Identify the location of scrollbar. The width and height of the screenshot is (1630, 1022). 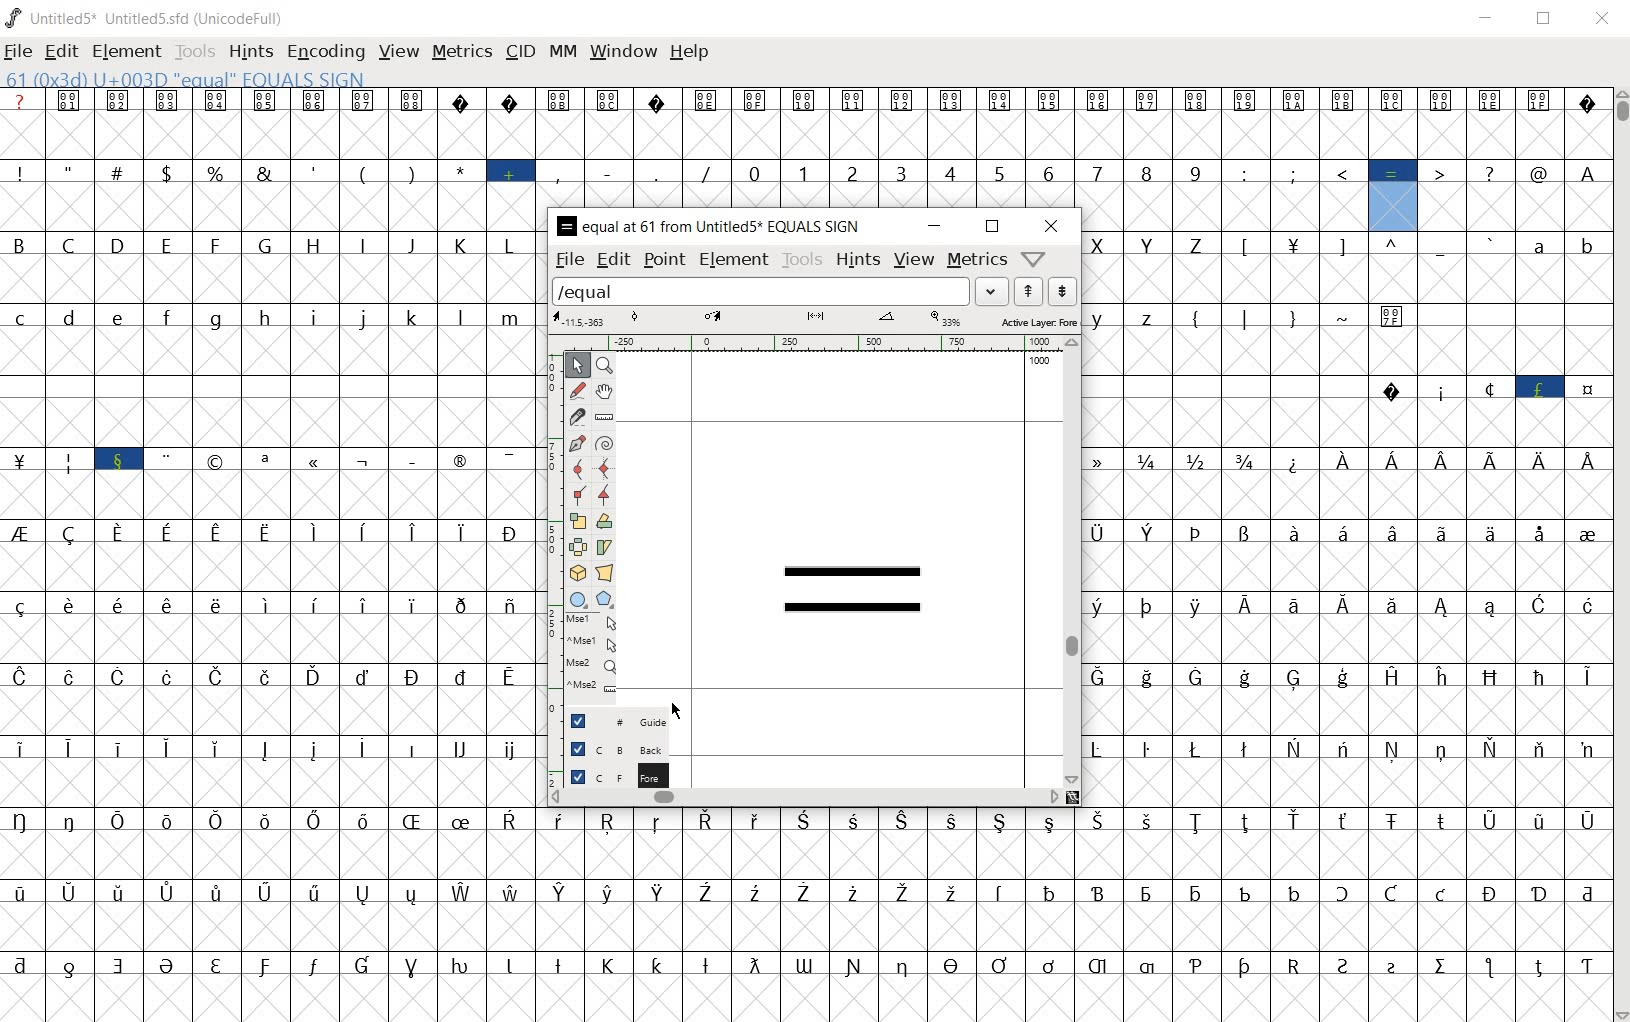
(1072, 561).